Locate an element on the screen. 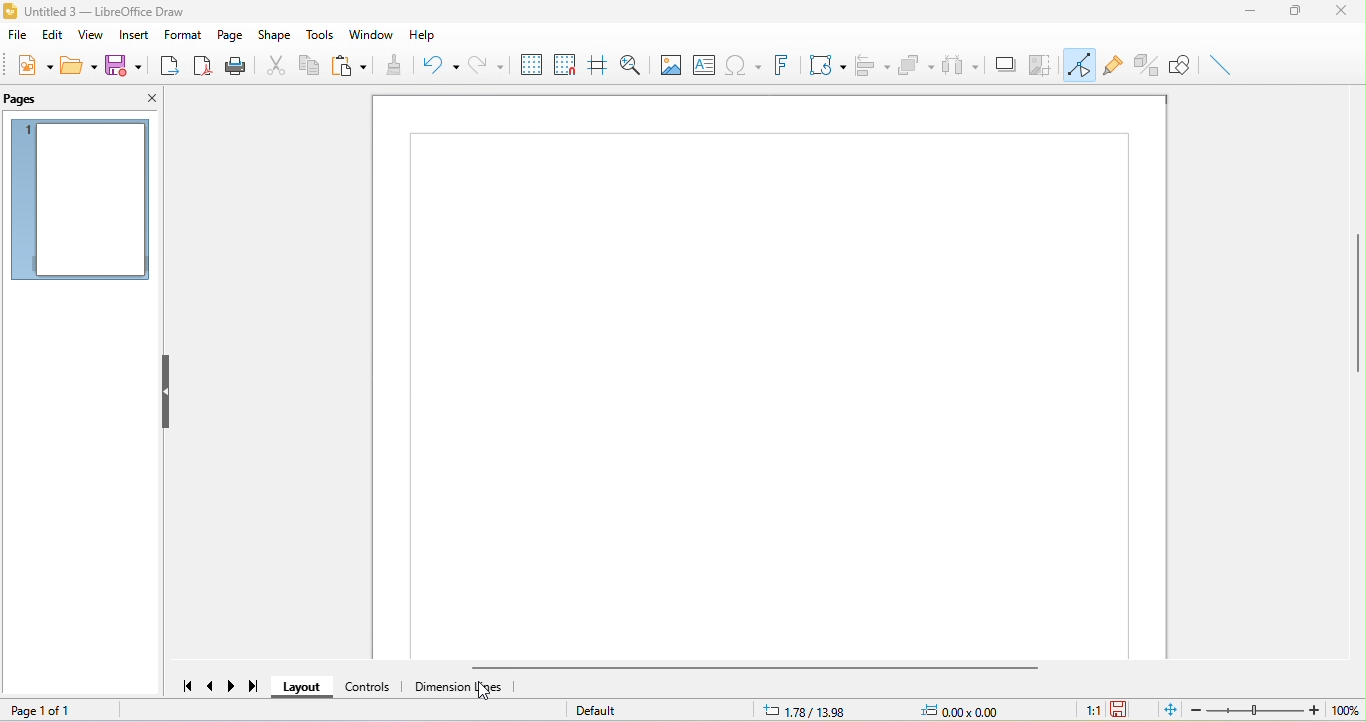 The height and width of the screenshot is (722, 1366). edit is located at coordinates (53, 37).